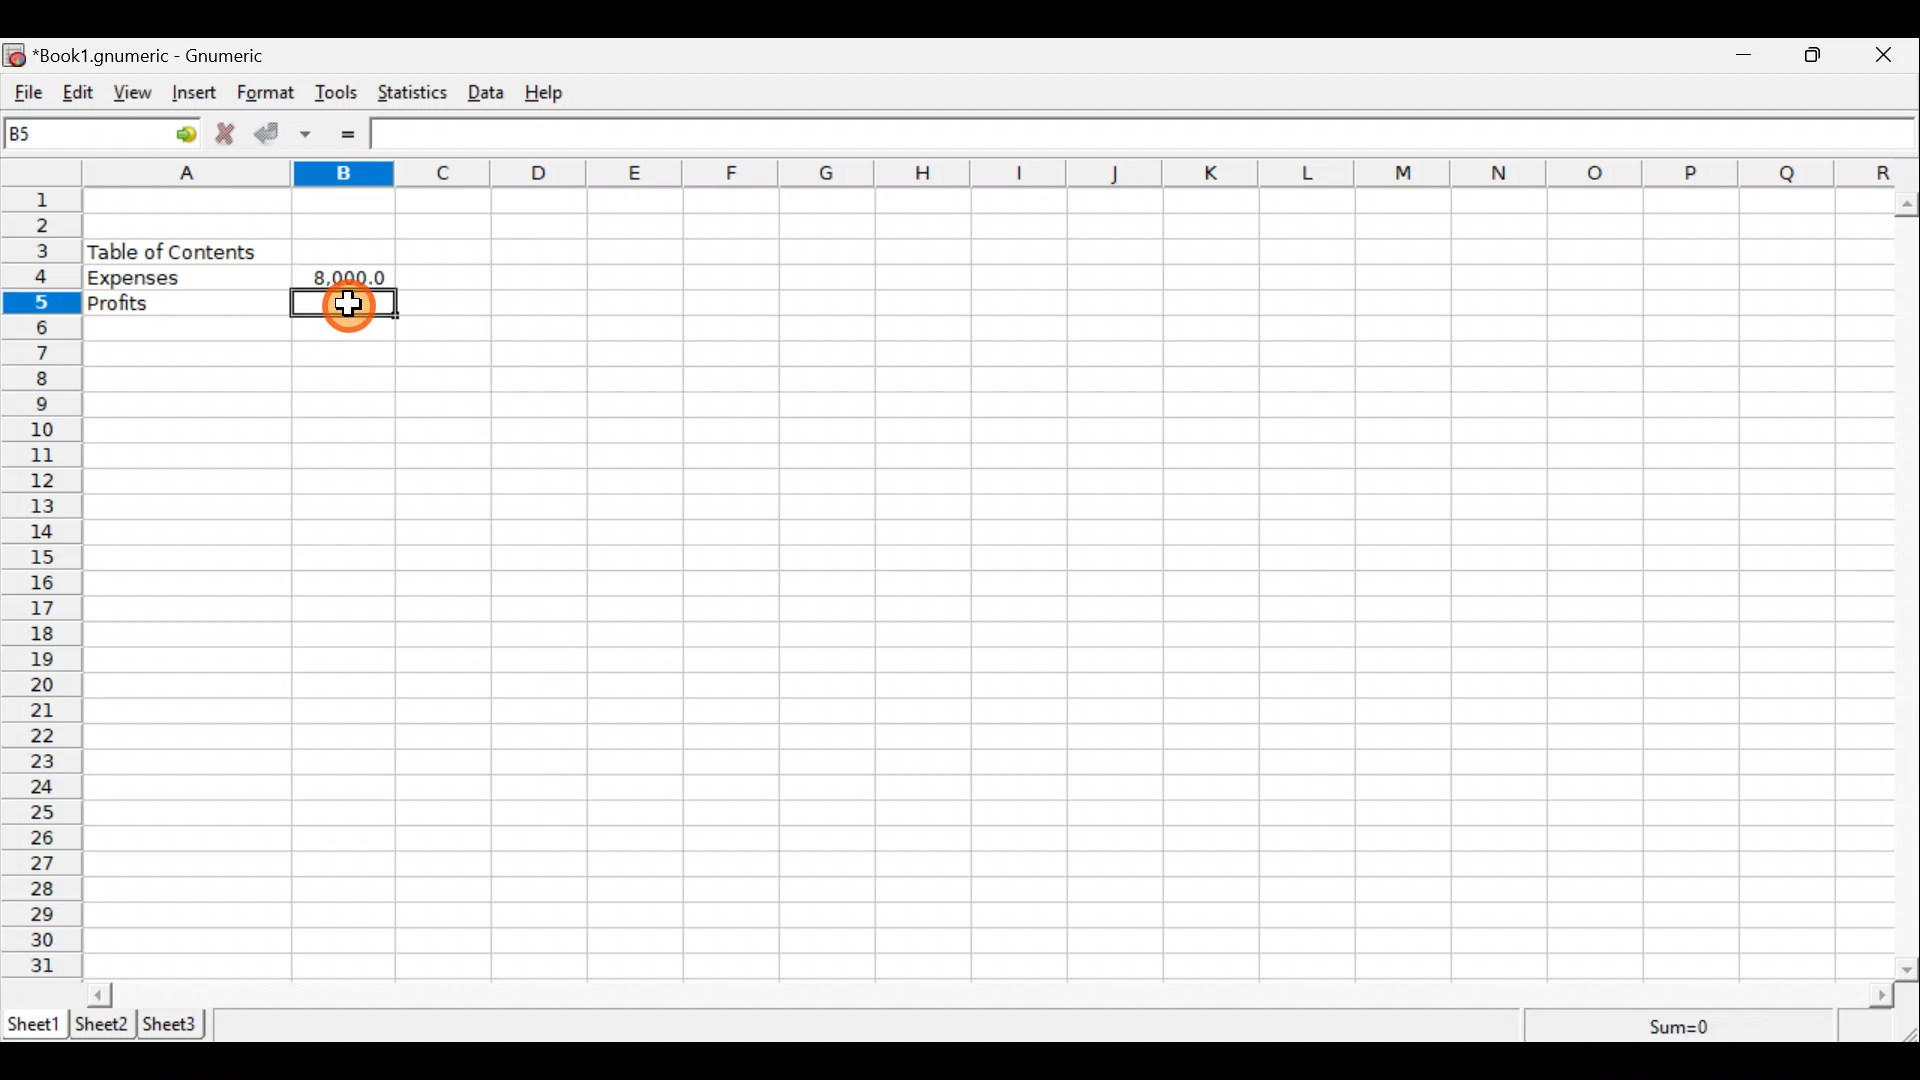 This screenshot has width=1920, height=1080. What do you see at coordinates (198, 94) in the screenshot?
I see `Insert` at bounding box center [198, 94].